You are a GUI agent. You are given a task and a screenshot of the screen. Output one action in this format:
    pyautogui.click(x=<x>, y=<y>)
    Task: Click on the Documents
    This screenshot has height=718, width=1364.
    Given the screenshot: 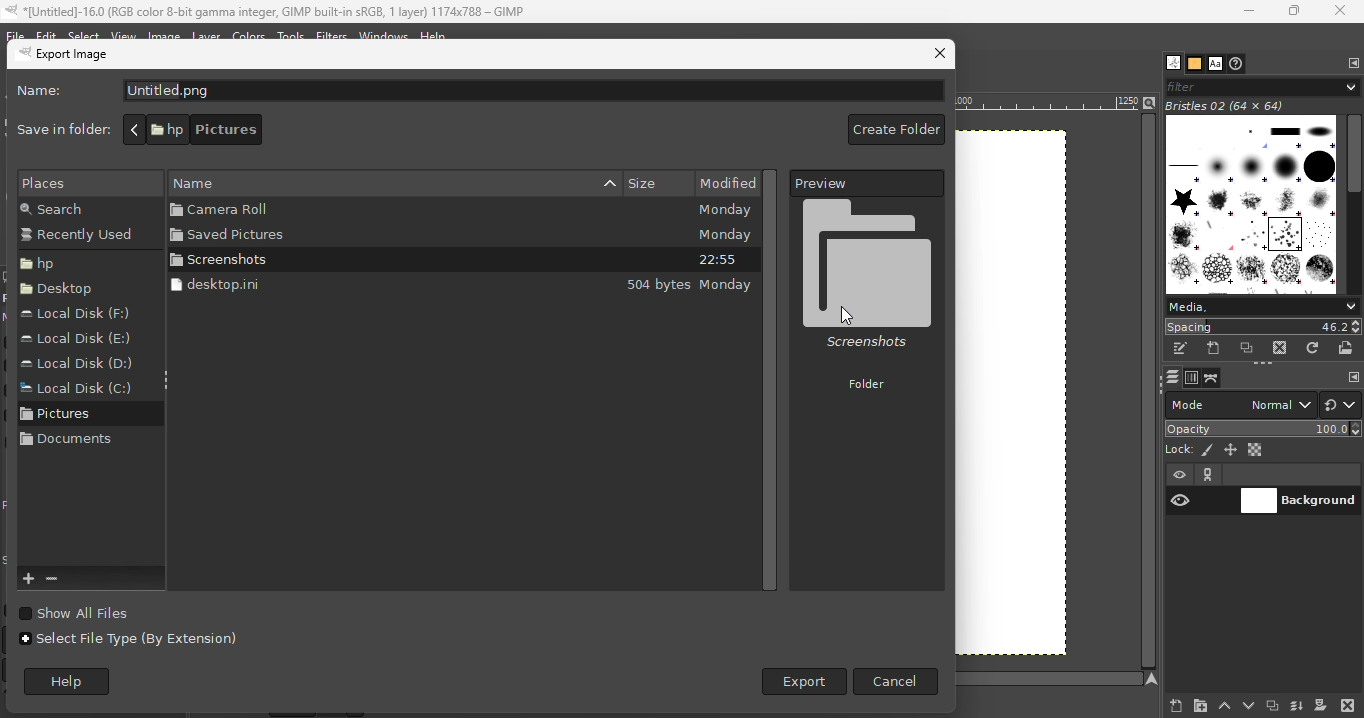 What is the action you would take?
    pyautogui.click(x=68, y=446)
    